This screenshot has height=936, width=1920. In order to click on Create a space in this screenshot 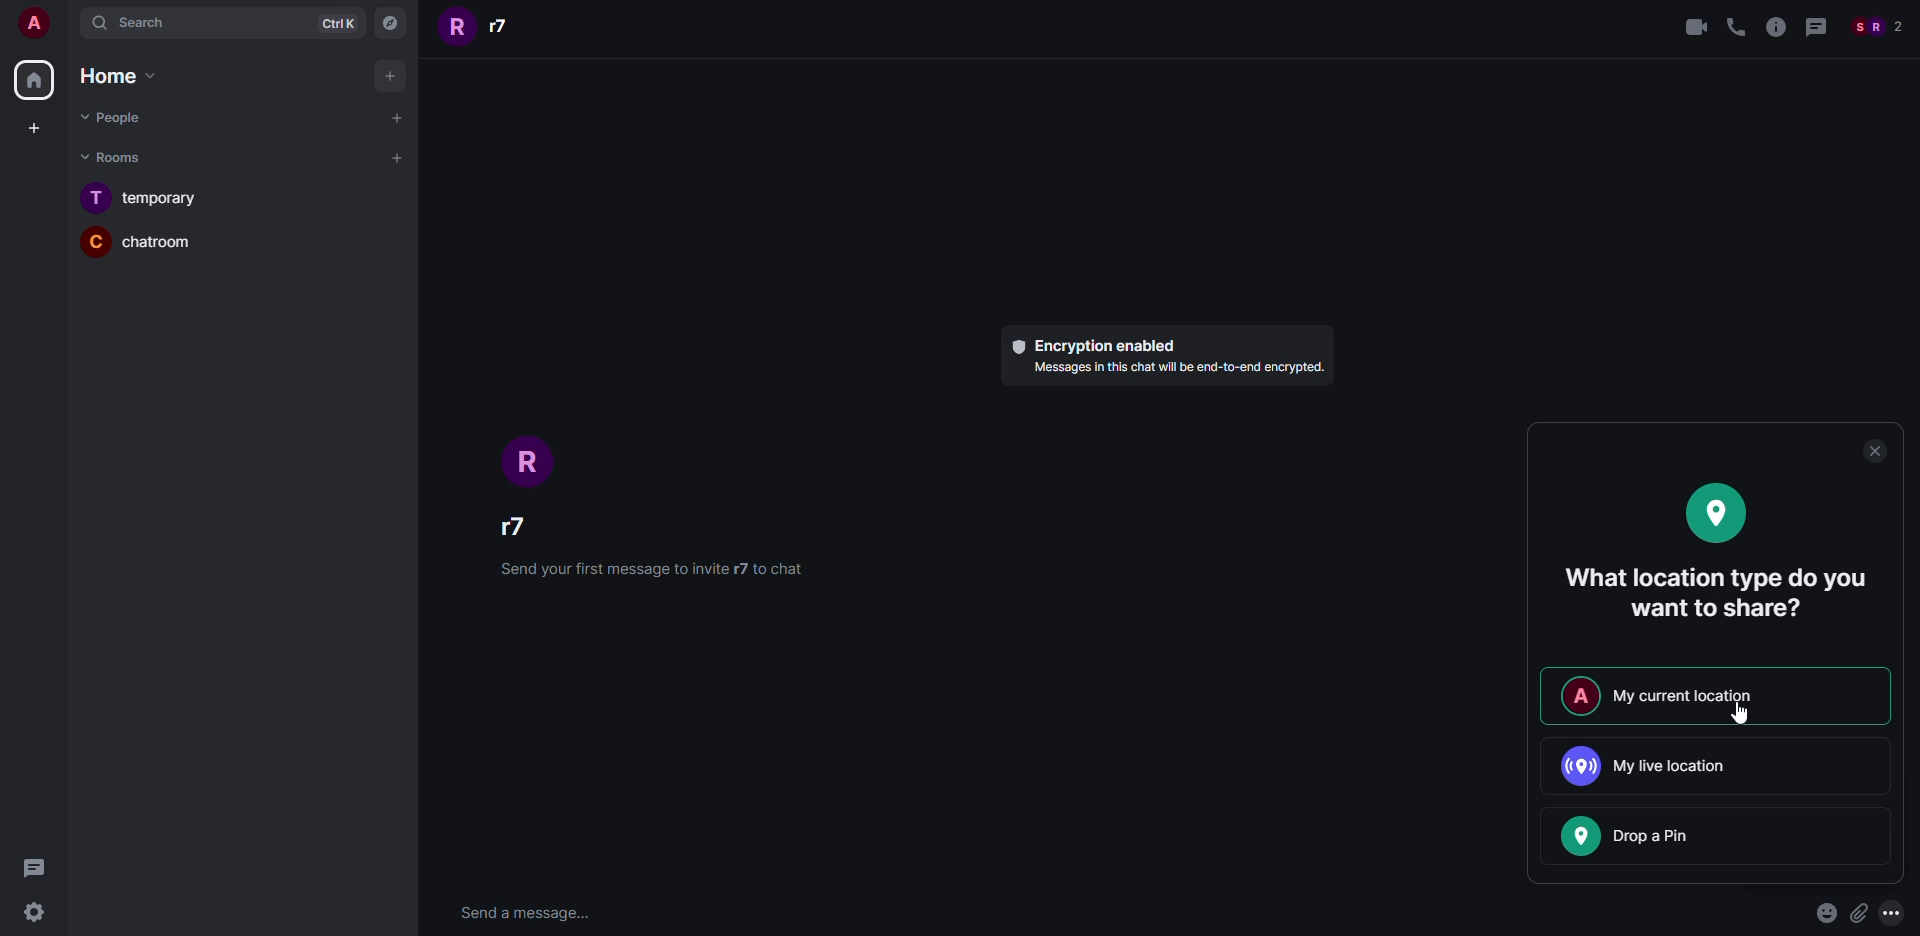, I will do `click(37, 130)`.